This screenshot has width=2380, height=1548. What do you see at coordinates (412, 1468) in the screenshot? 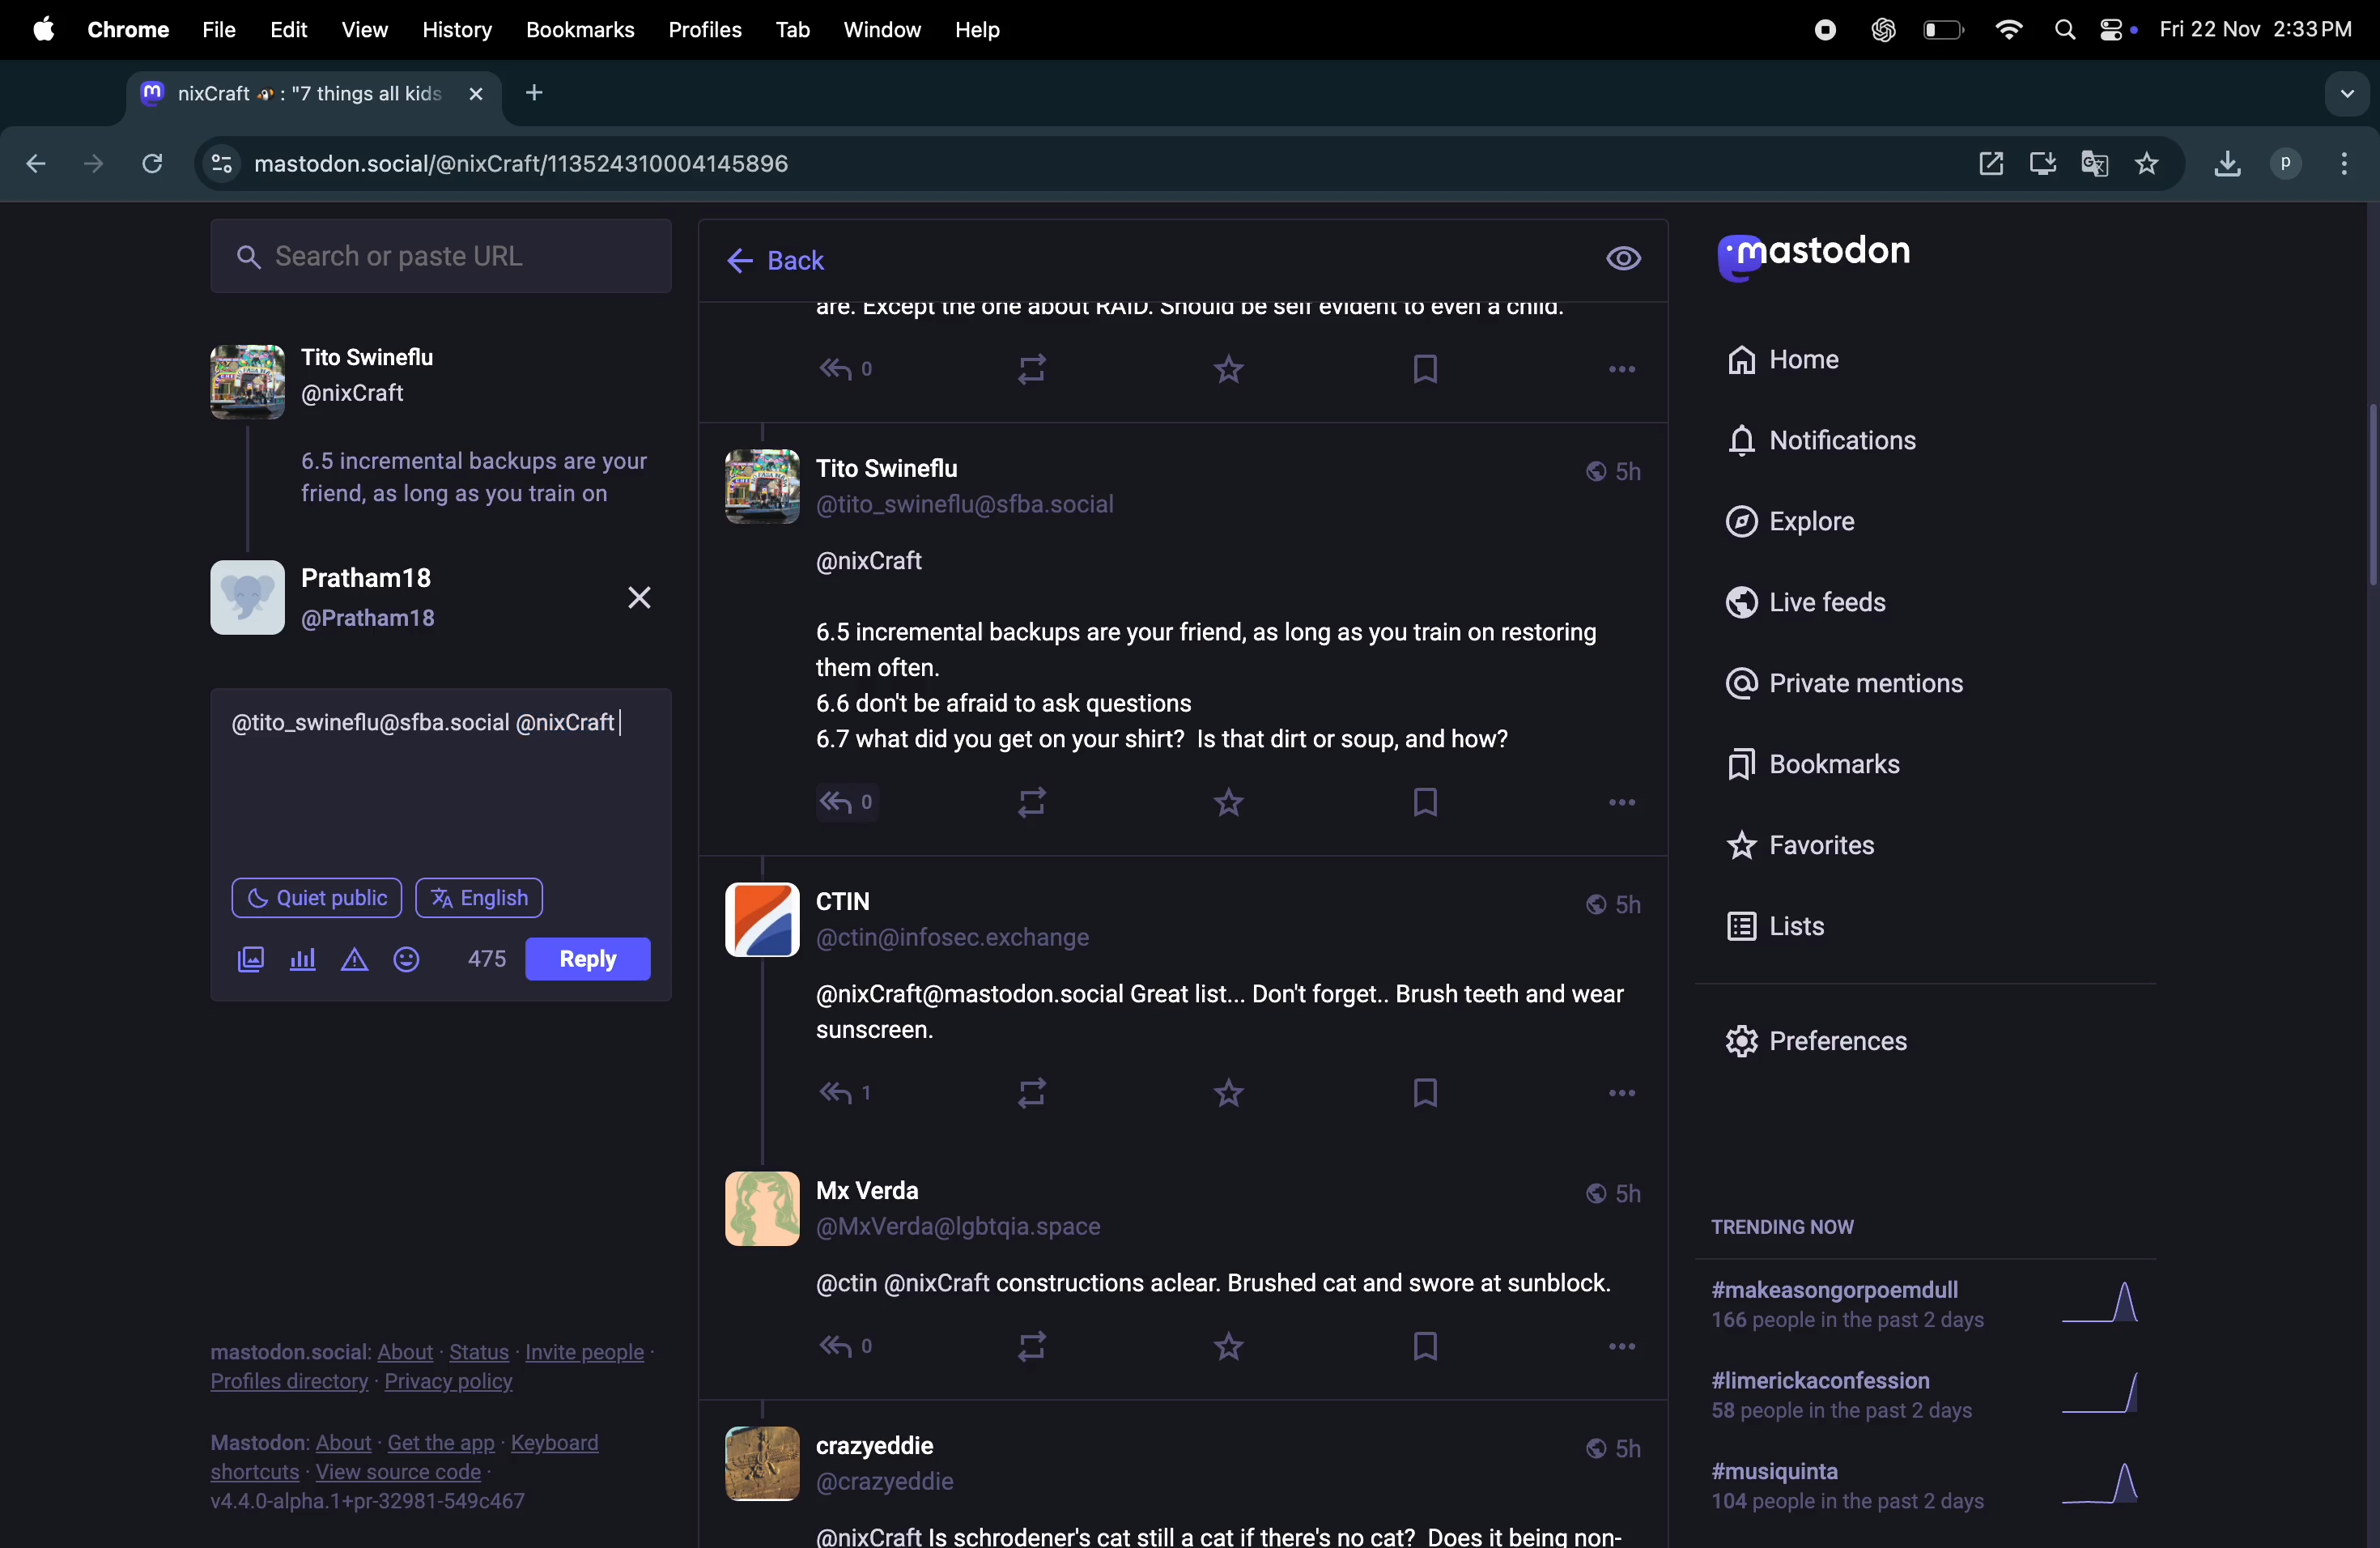
I see `Mastodon: About - Get the app - Keyboard
shortcuts - View source code -
v4.4.0-alpha.1+pr-32981-549¢c467` at bounding box center [412, 1468].